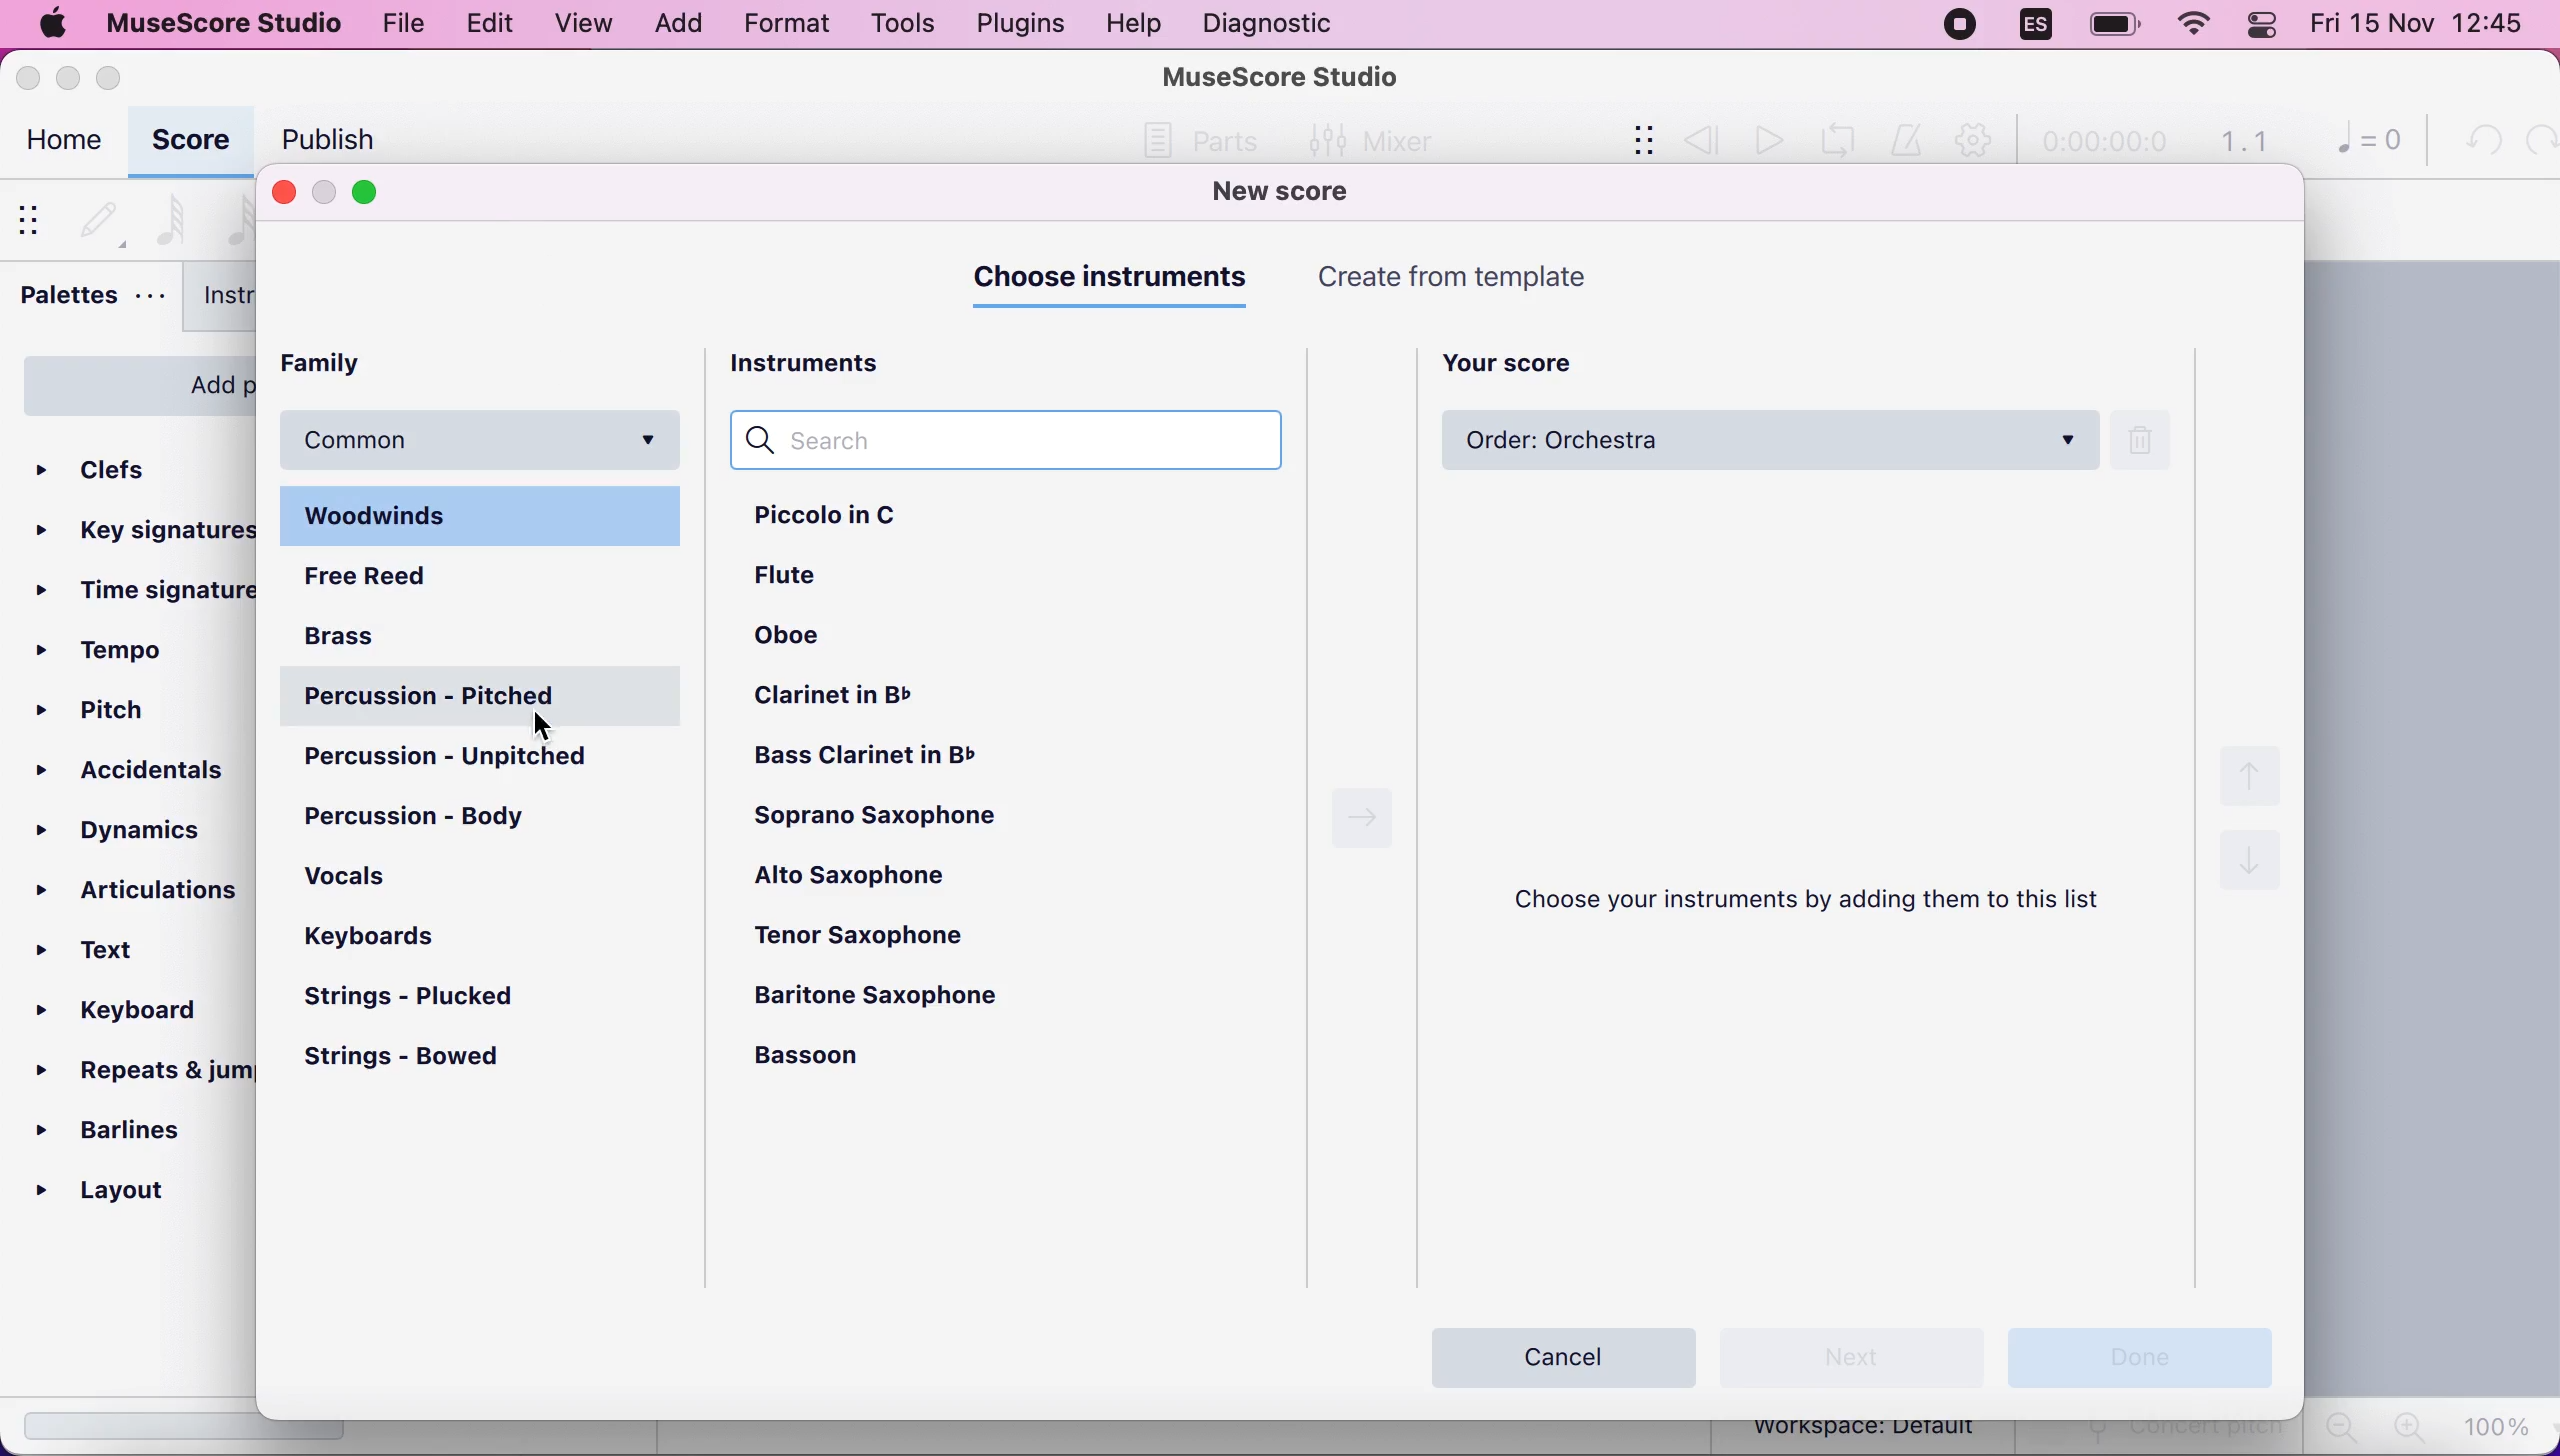 The height and width of the screenshot is (1456, 2560). I want to click on Mixer, so click(1364, 138).